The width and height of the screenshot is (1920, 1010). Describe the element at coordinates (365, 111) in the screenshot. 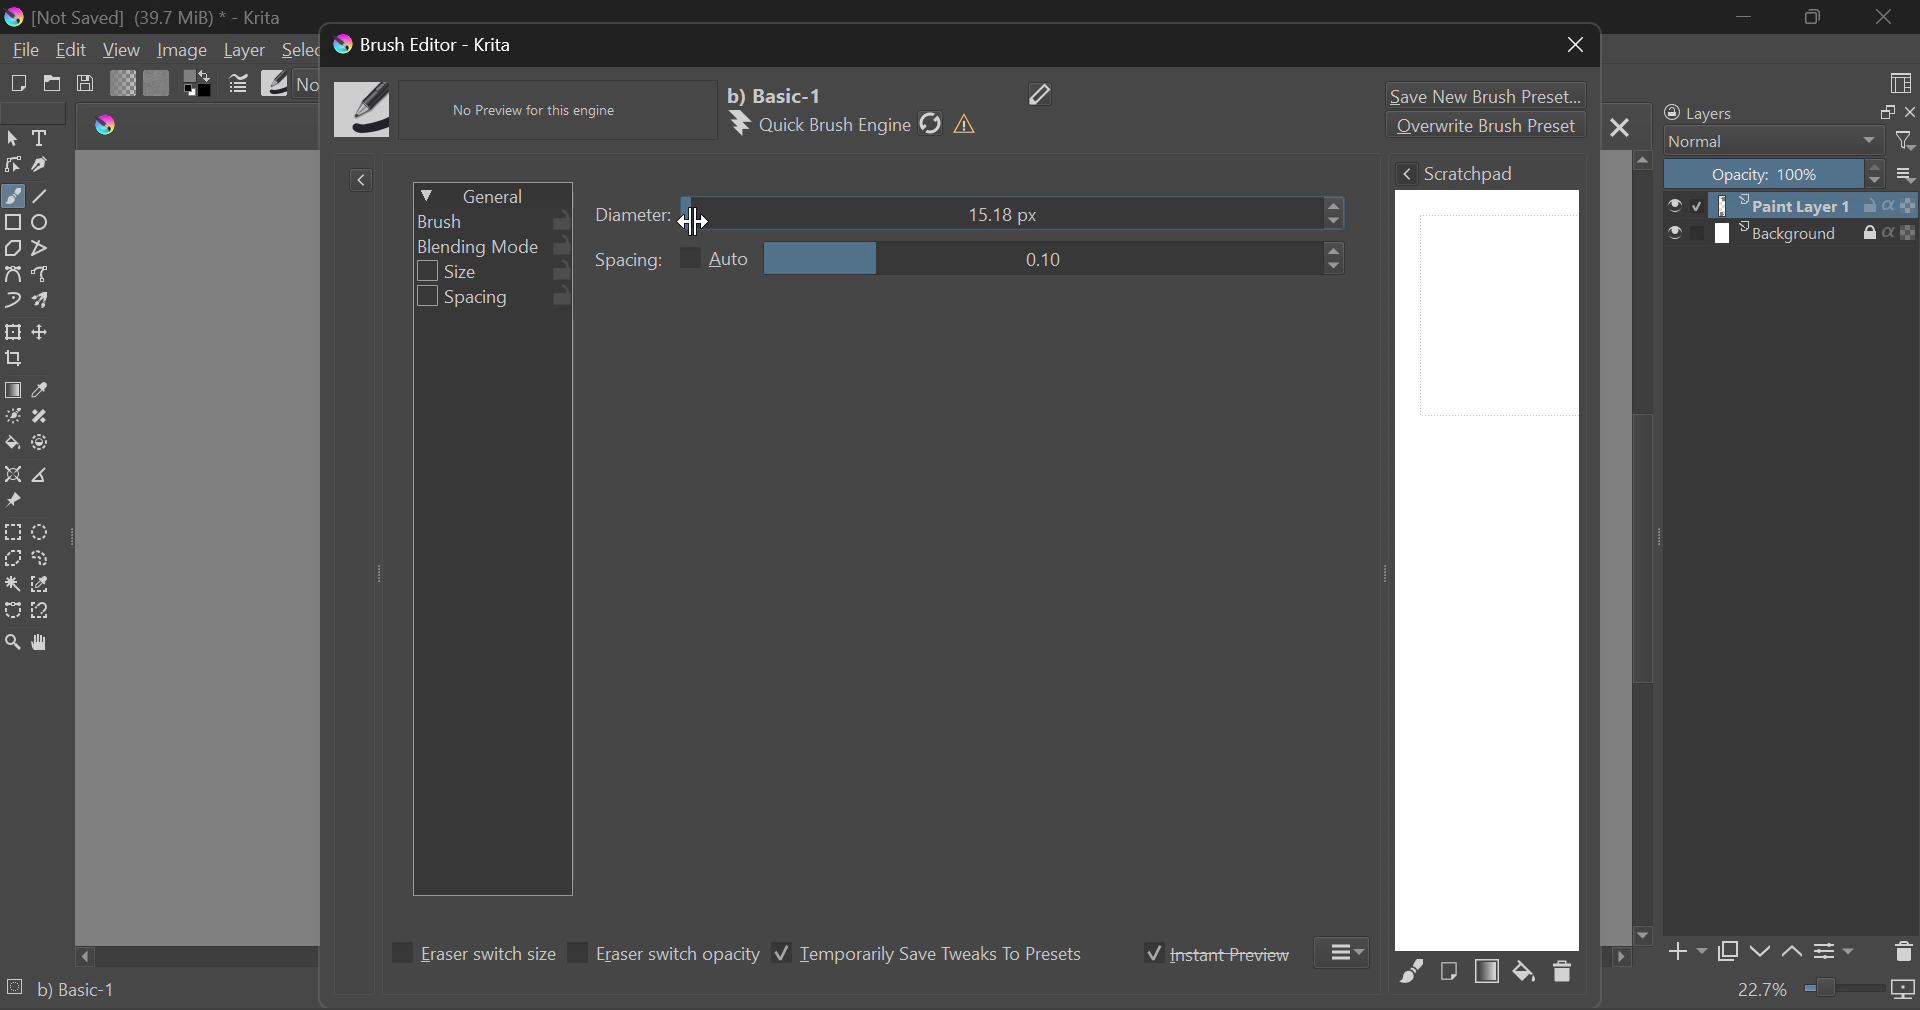

I see `Brush Icon` at that location.